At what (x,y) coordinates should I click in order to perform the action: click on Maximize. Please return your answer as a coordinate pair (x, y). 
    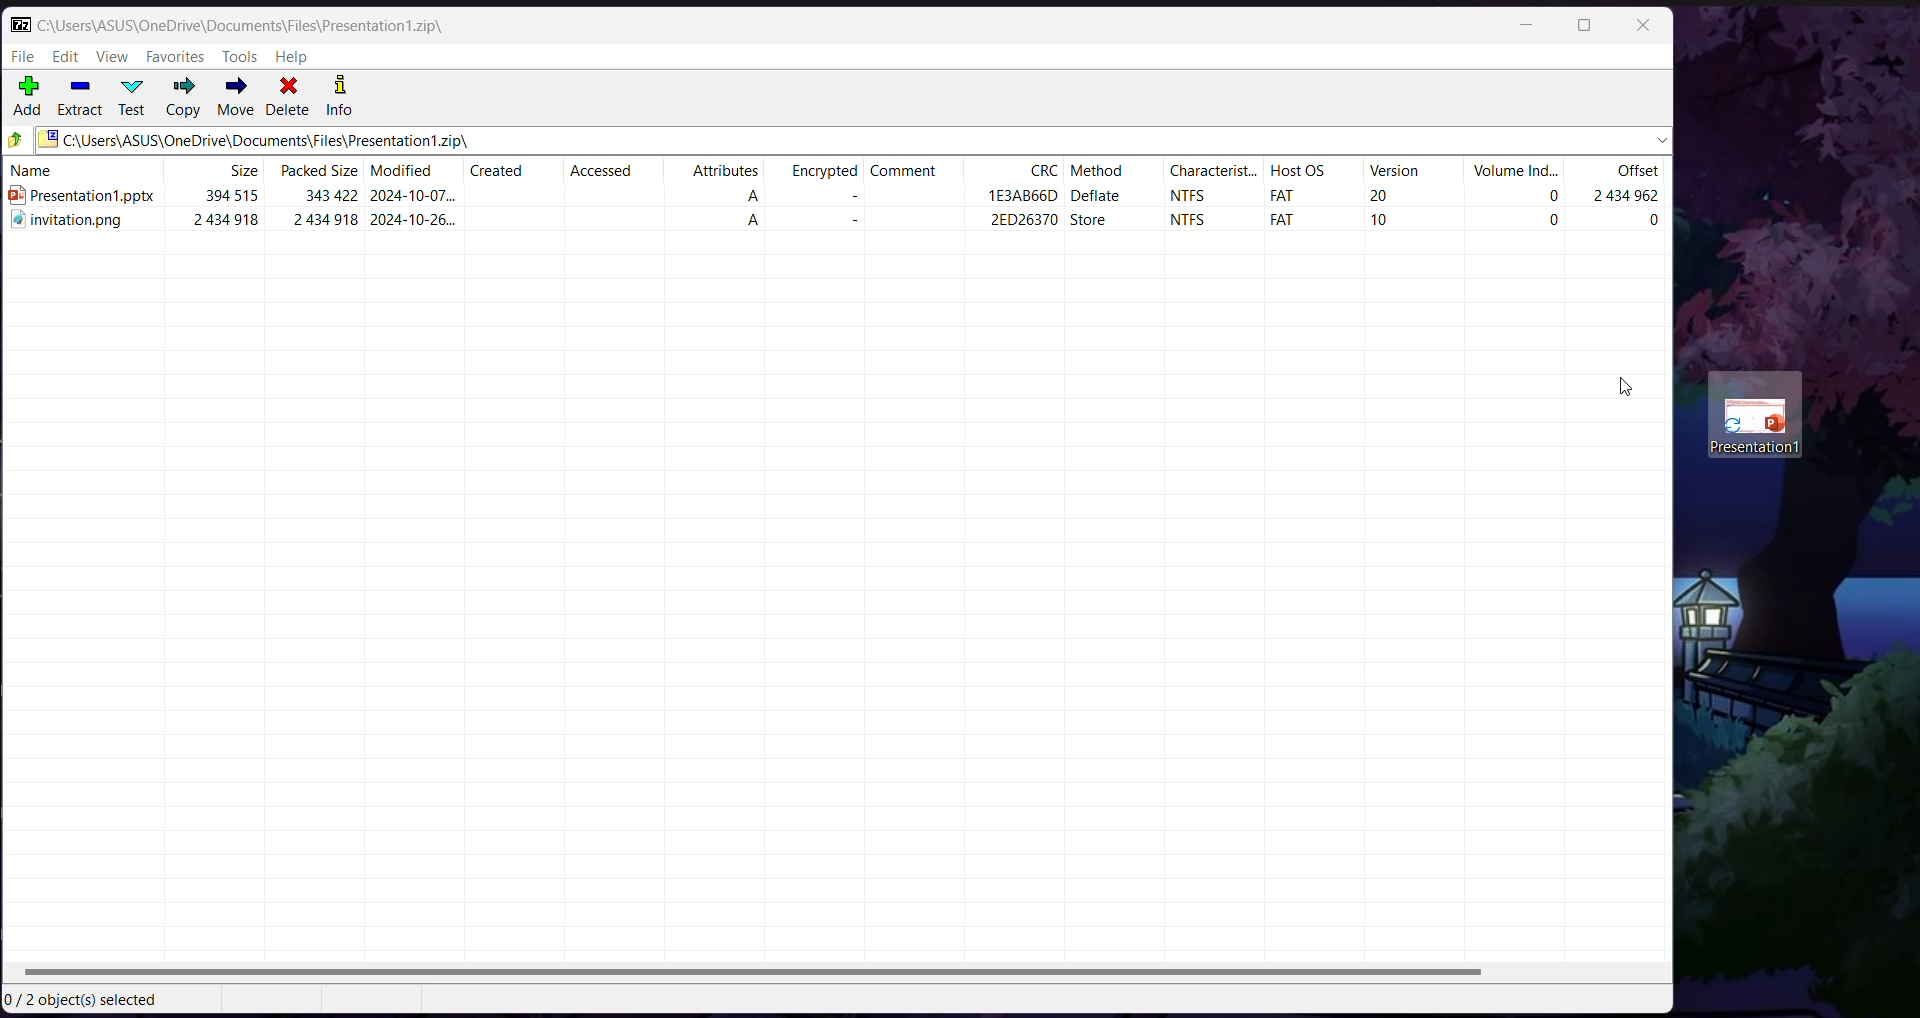
    Looking at the image, I should click on (1585, 25).